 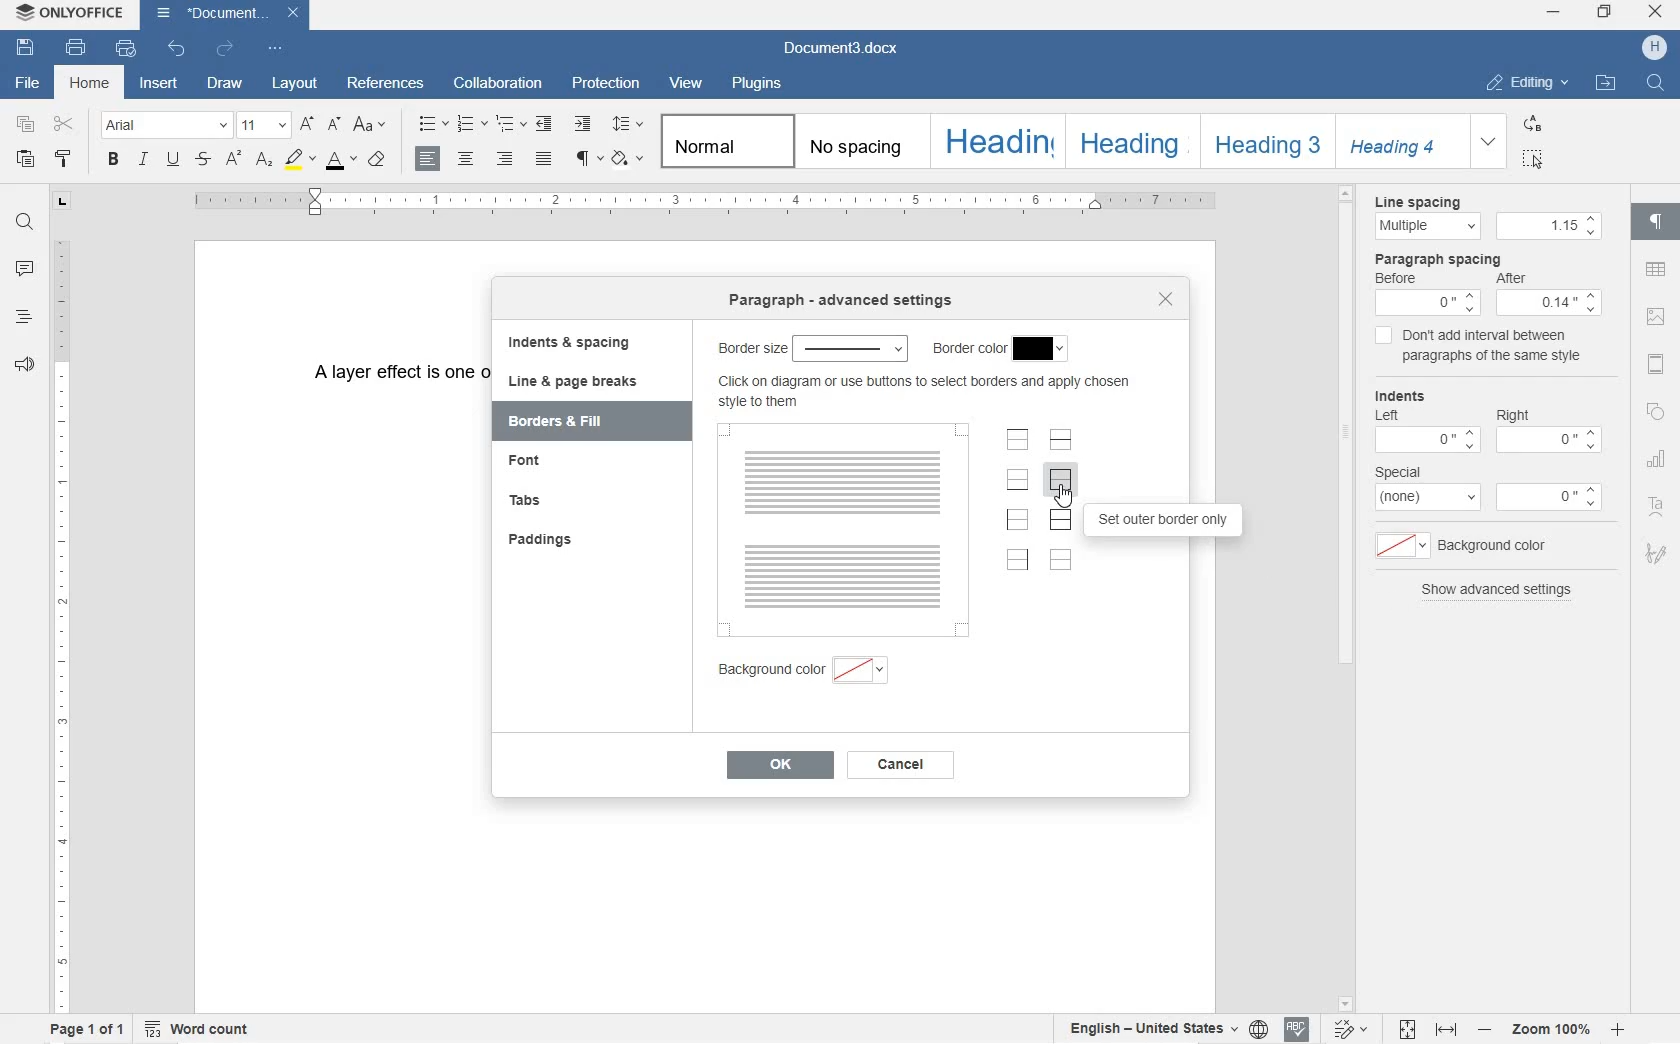 I want to click on TRACK CHANGES, so click(x=1355, y=1026).